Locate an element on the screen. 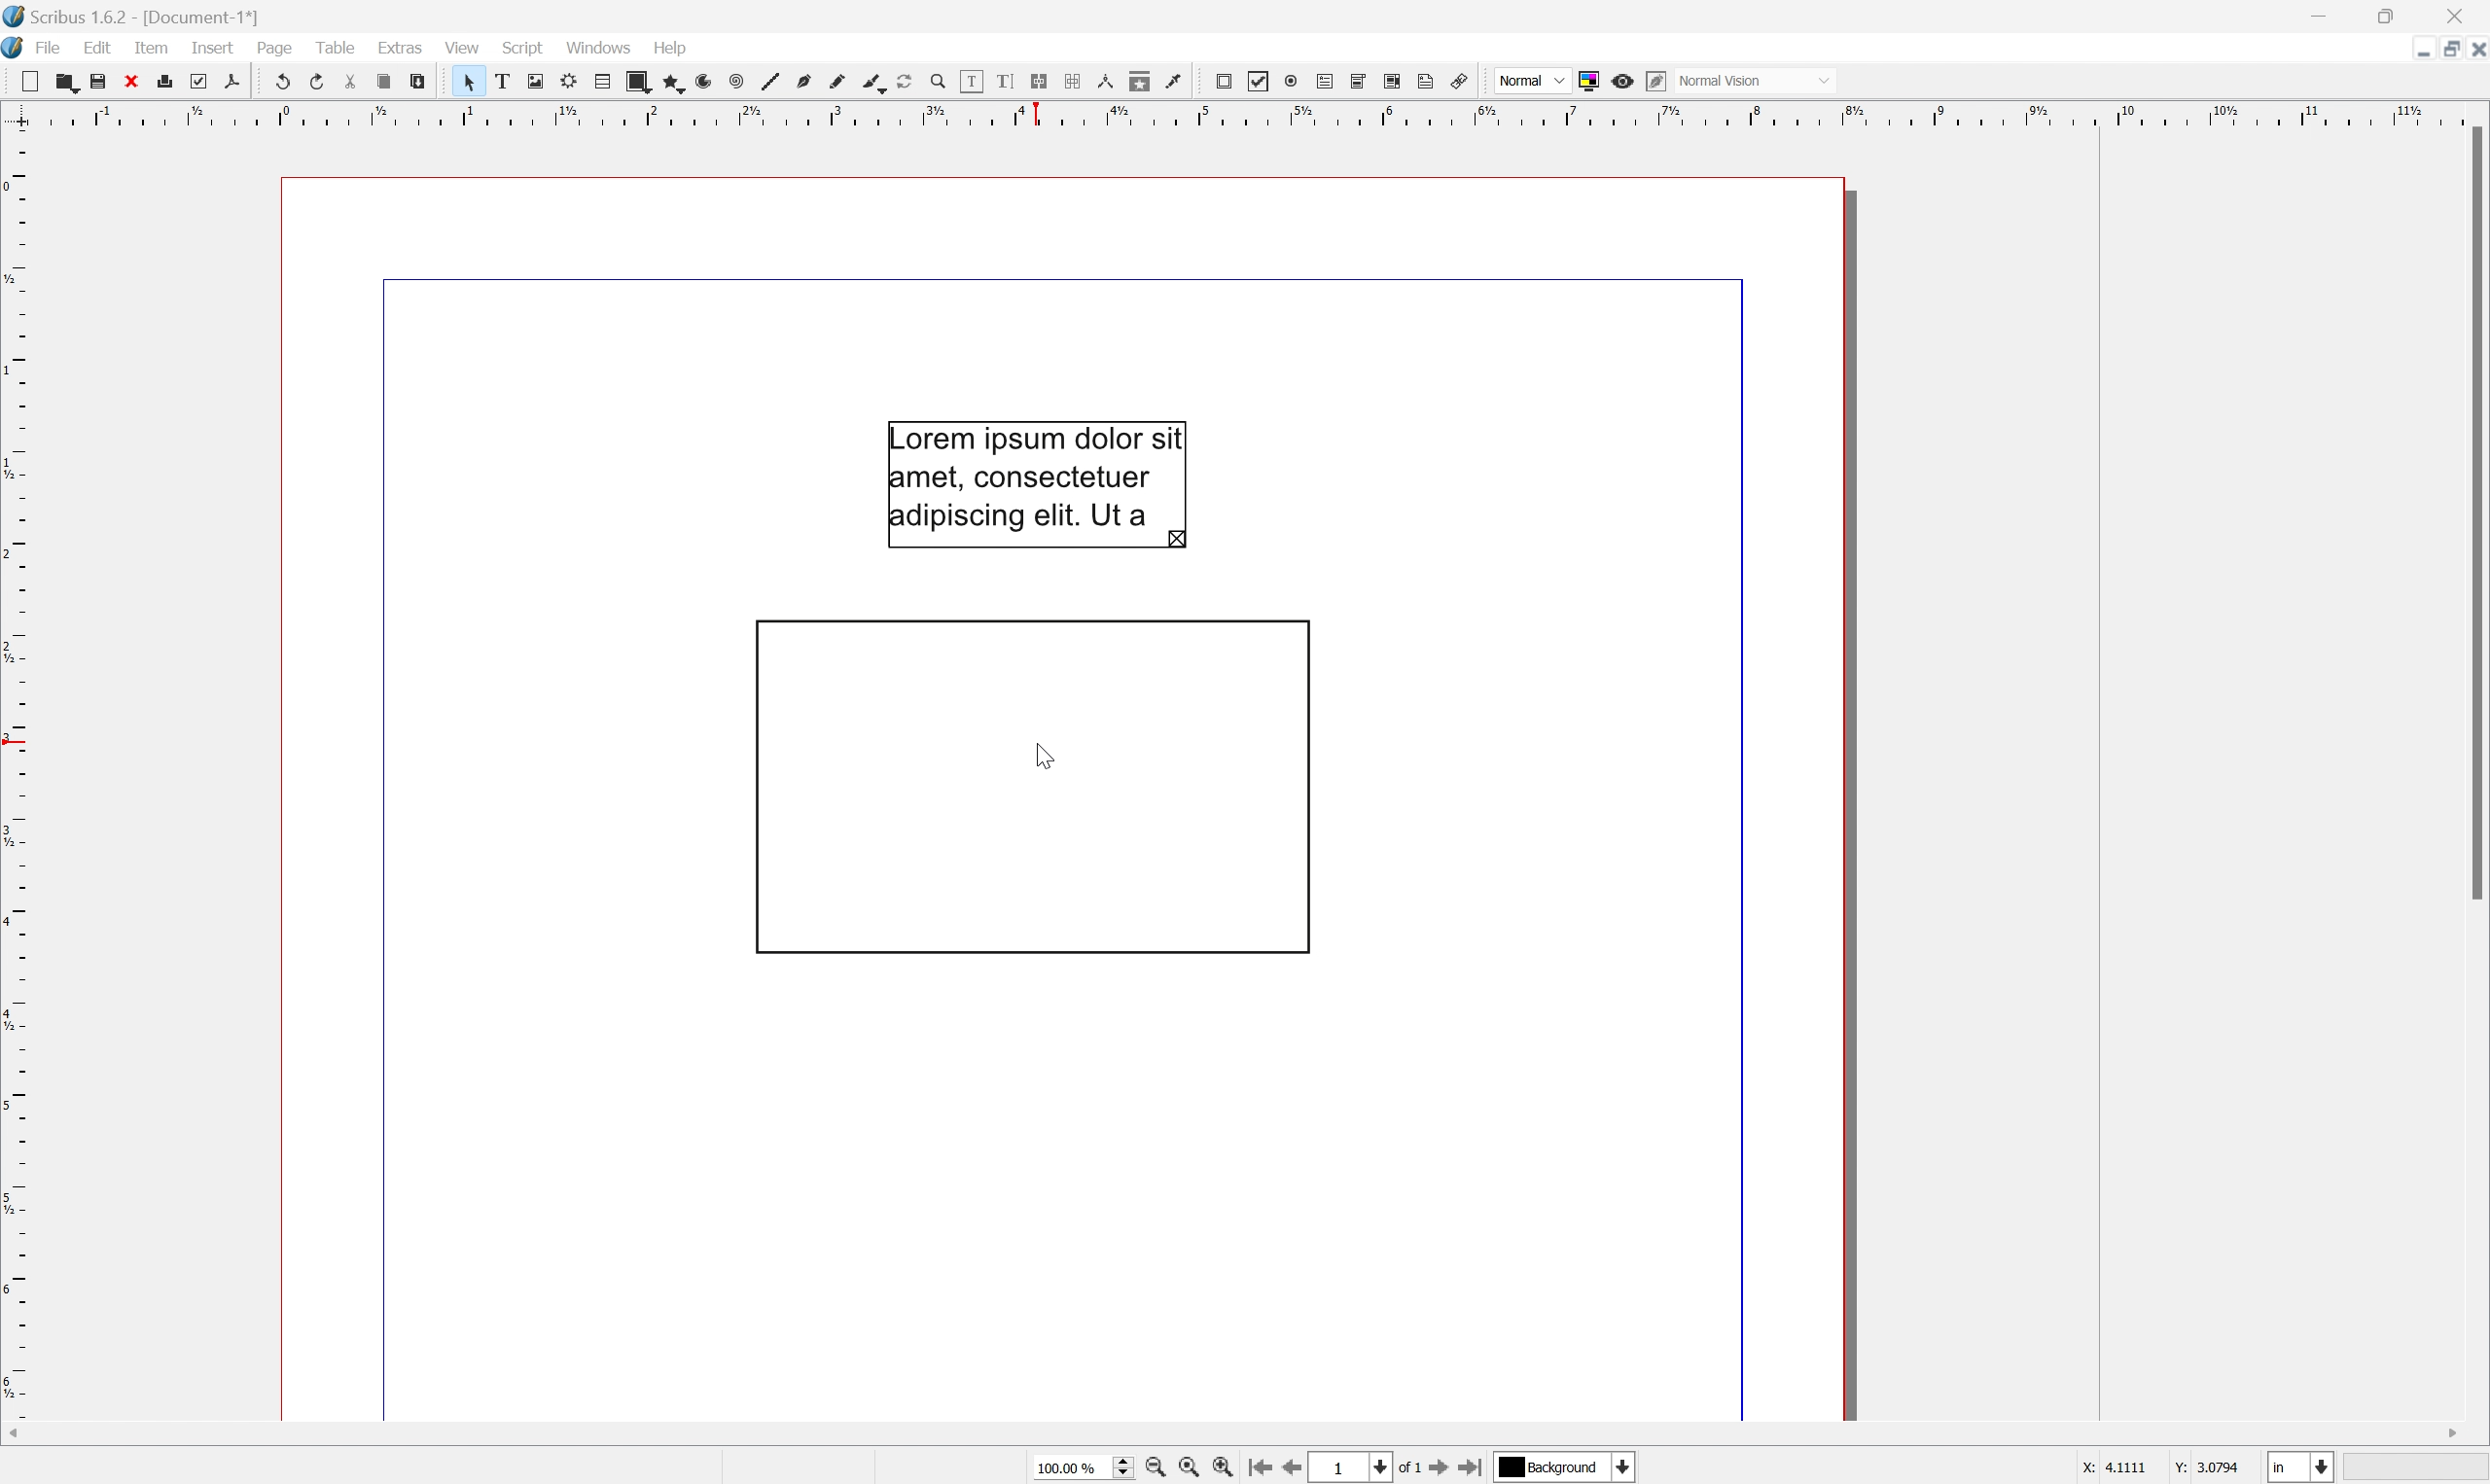 The height and width of the screenshot is (1484, 2490). Text frame is located at coordinates (500, 84).